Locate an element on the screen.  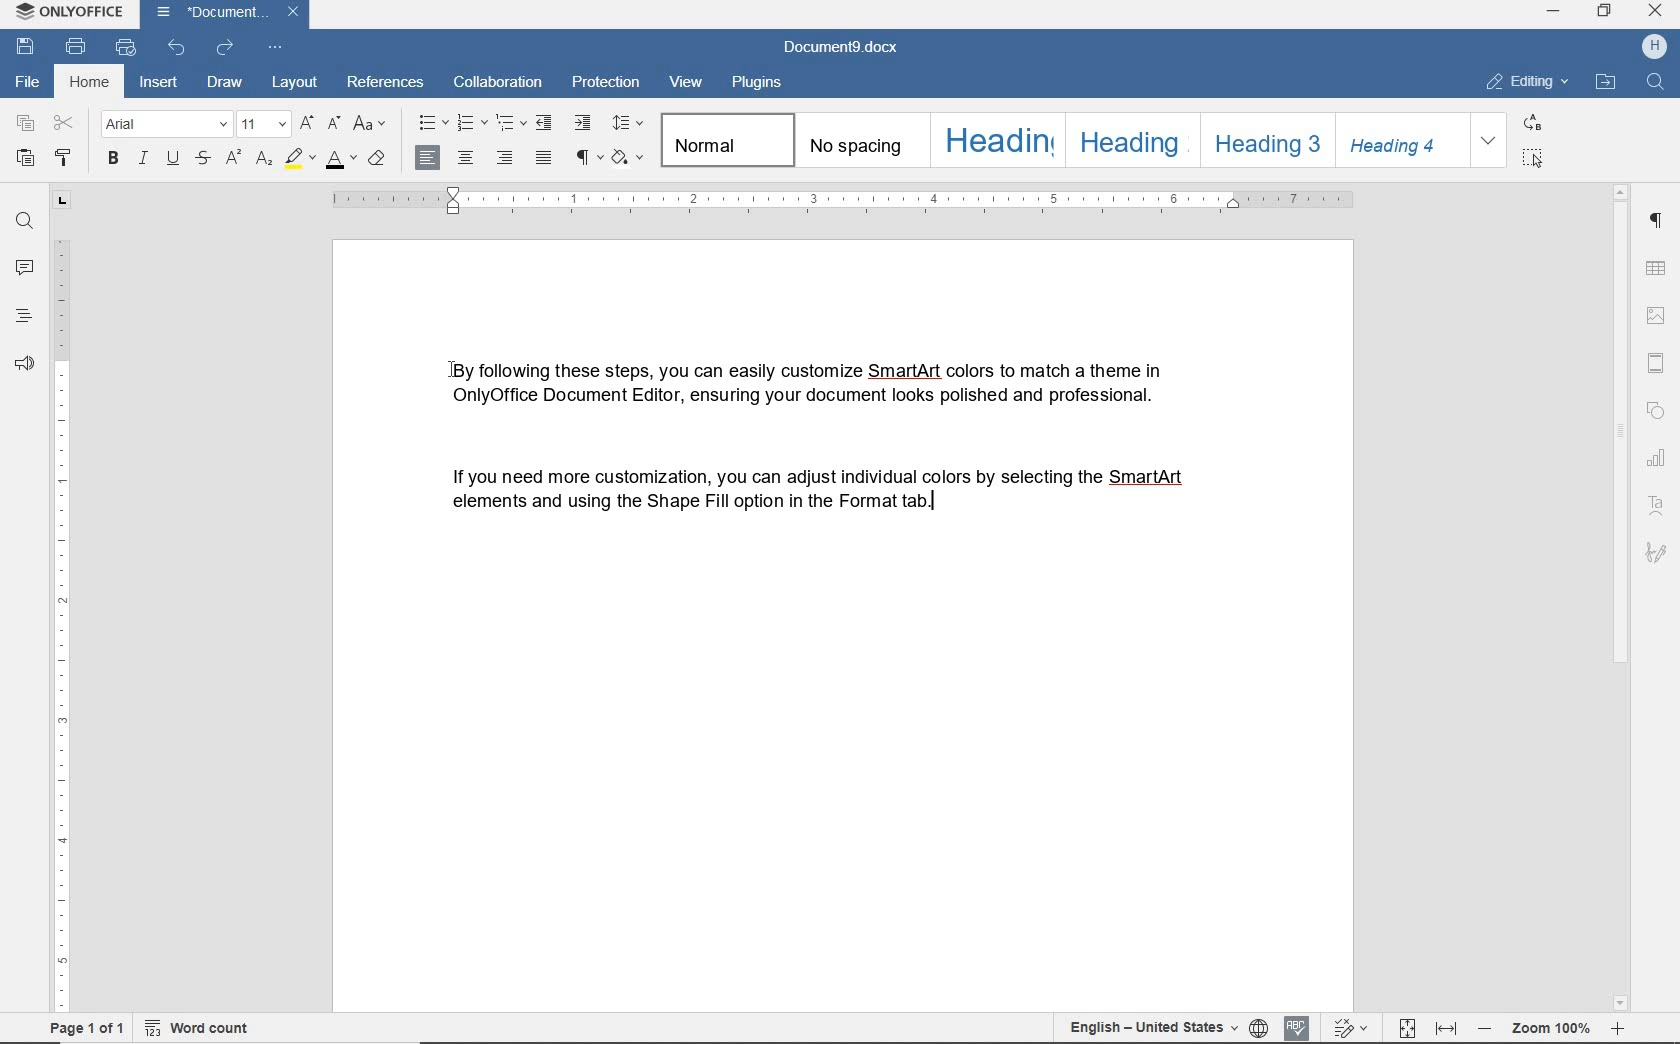
redo is located at coordinates (226, 48).